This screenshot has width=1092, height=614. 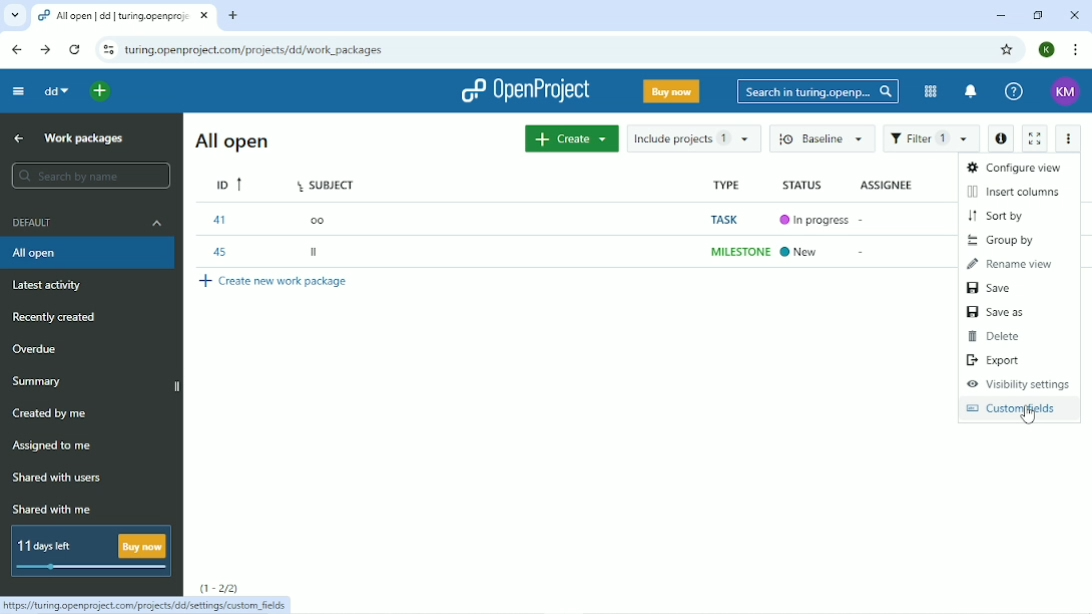 I want to click on turing.openproject.com/projects/dd/work_packages, so click(x=263, y=50).